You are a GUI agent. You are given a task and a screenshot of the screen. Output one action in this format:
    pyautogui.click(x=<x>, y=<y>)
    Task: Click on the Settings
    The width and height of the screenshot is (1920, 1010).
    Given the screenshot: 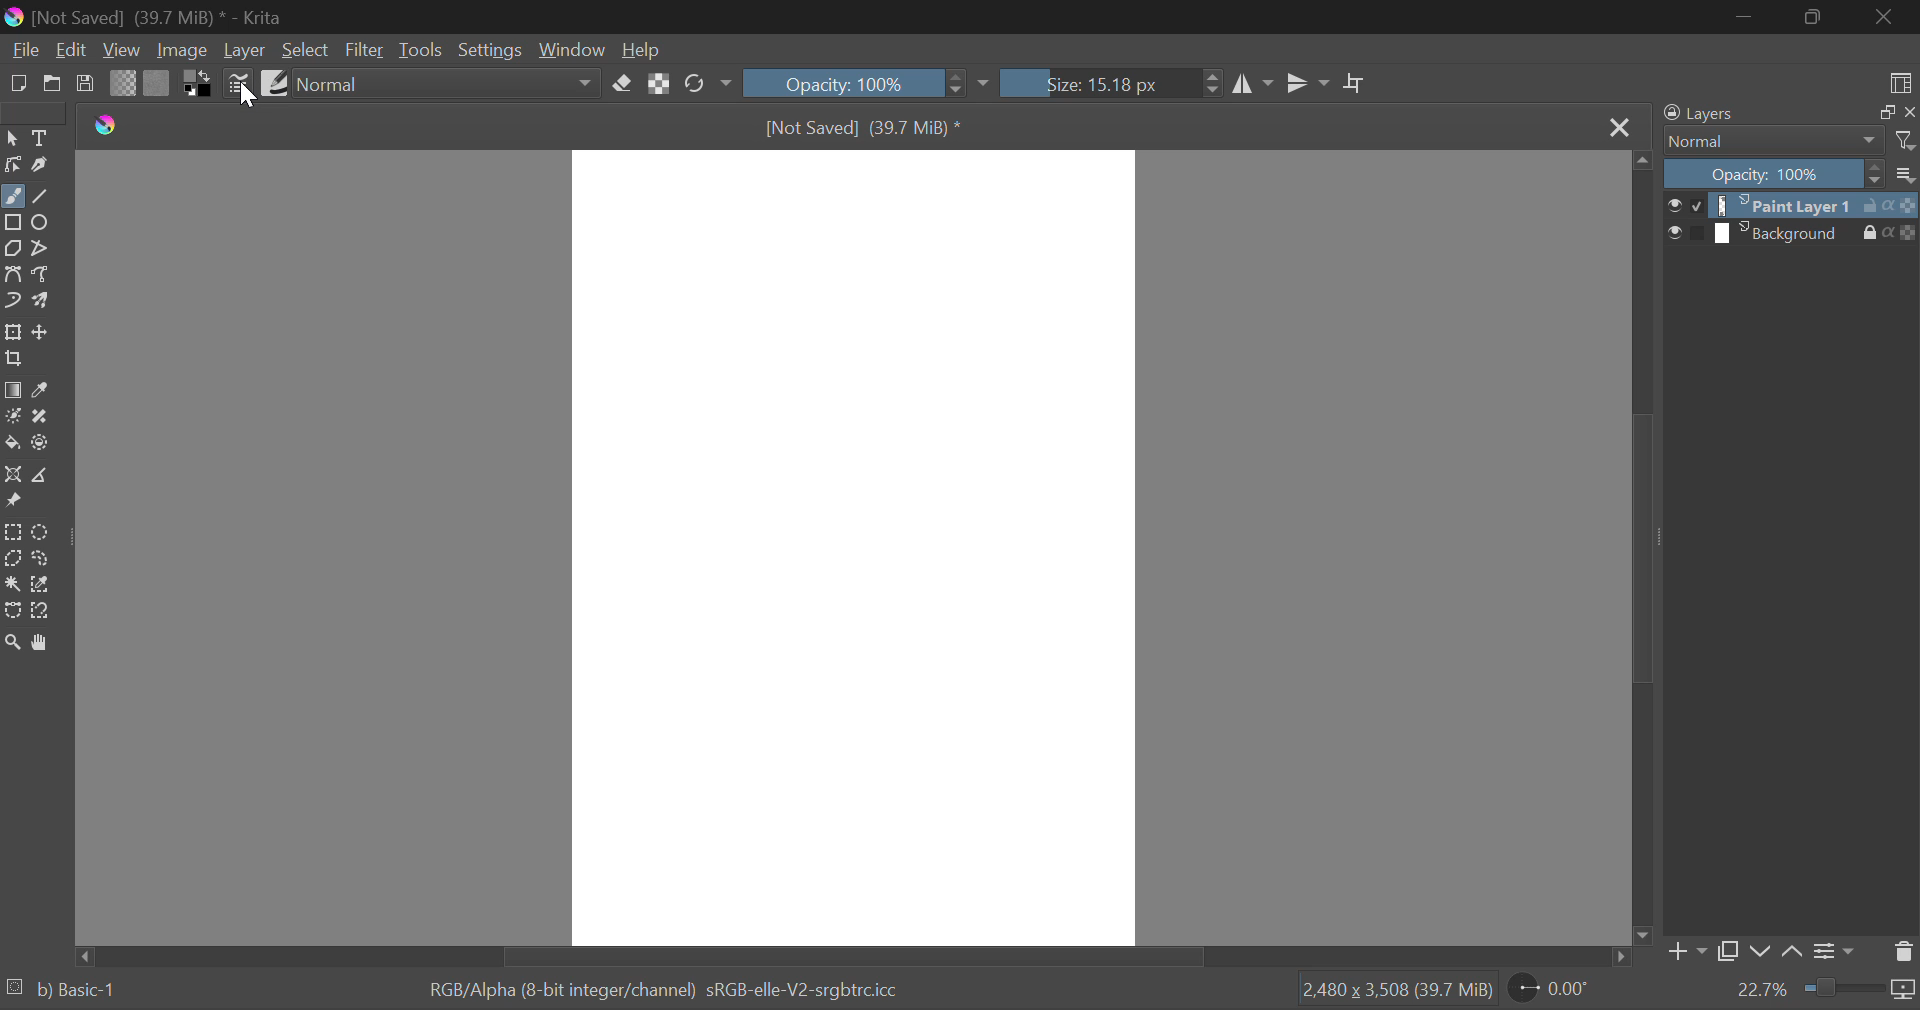 What is the action you would take?
    pyautogui.click(x=490, y=49)
    